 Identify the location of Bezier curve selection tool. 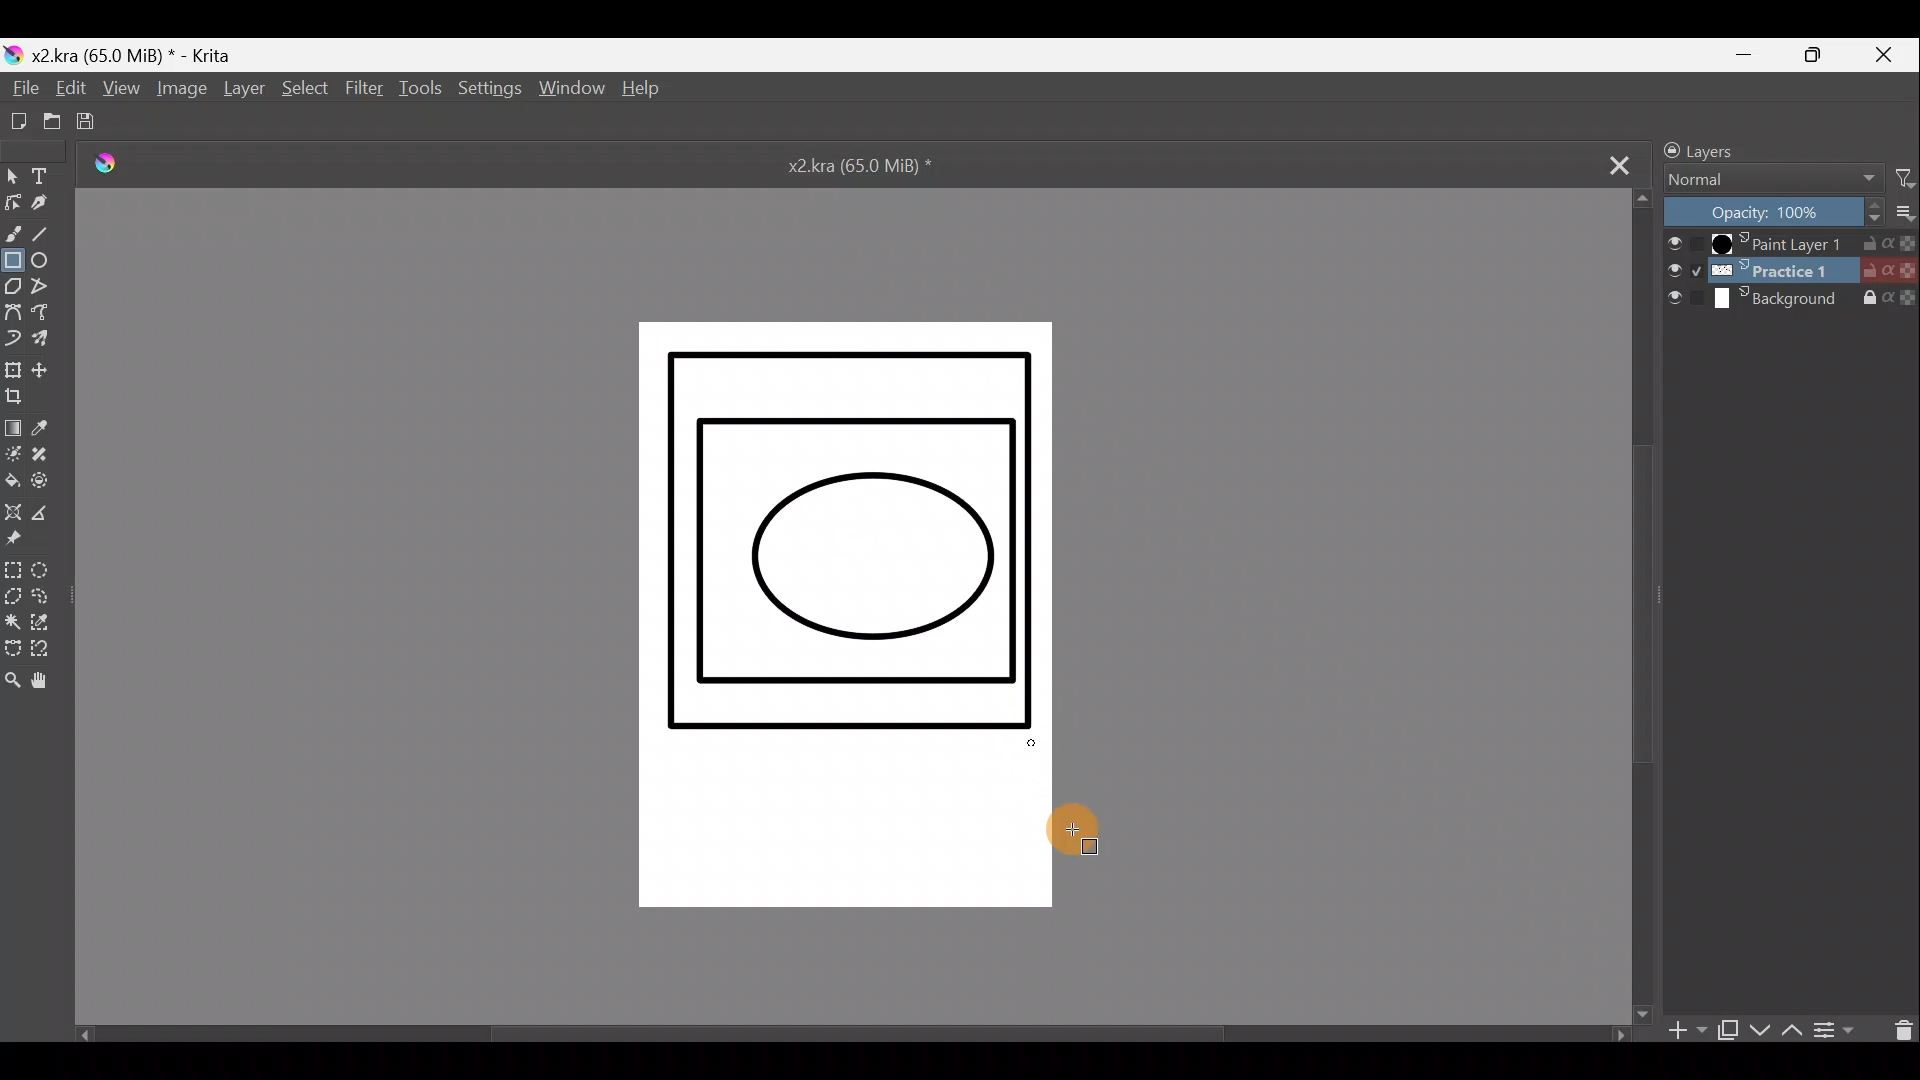
(12, 651).